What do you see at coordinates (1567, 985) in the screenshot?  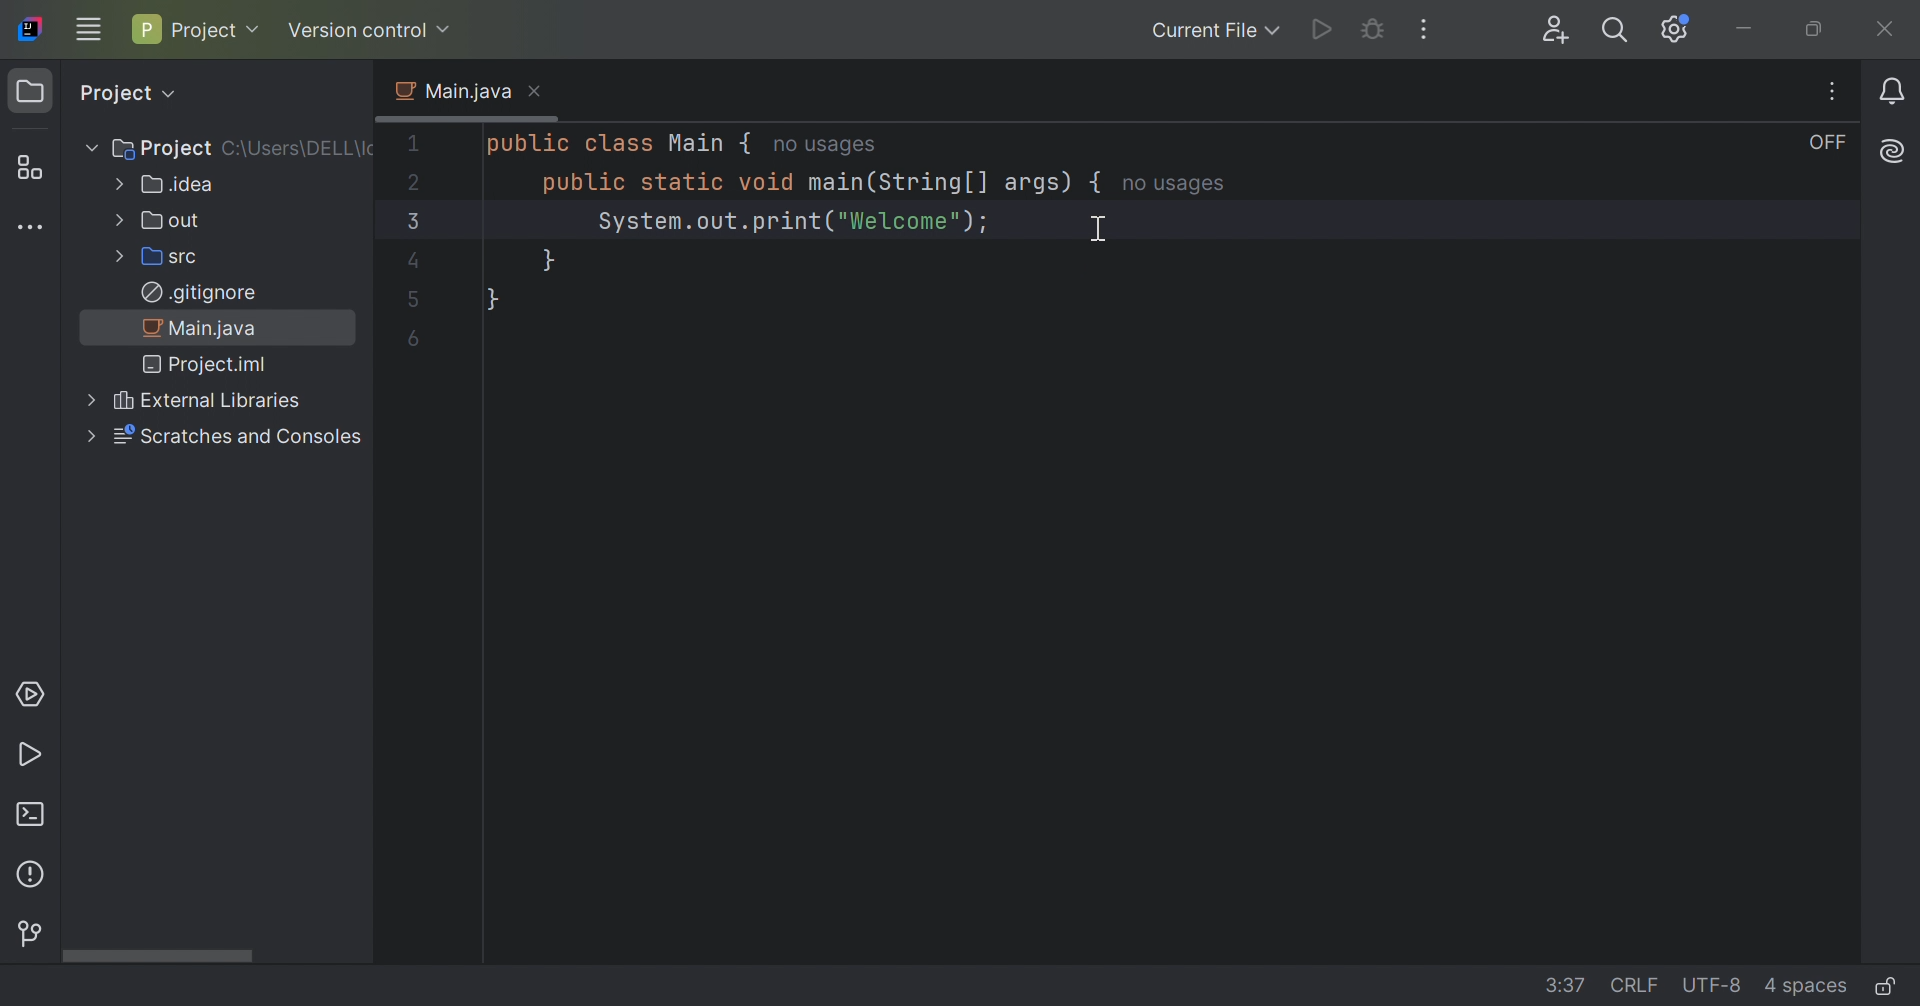 I see `3:37` at bounding box center [1567, 985].